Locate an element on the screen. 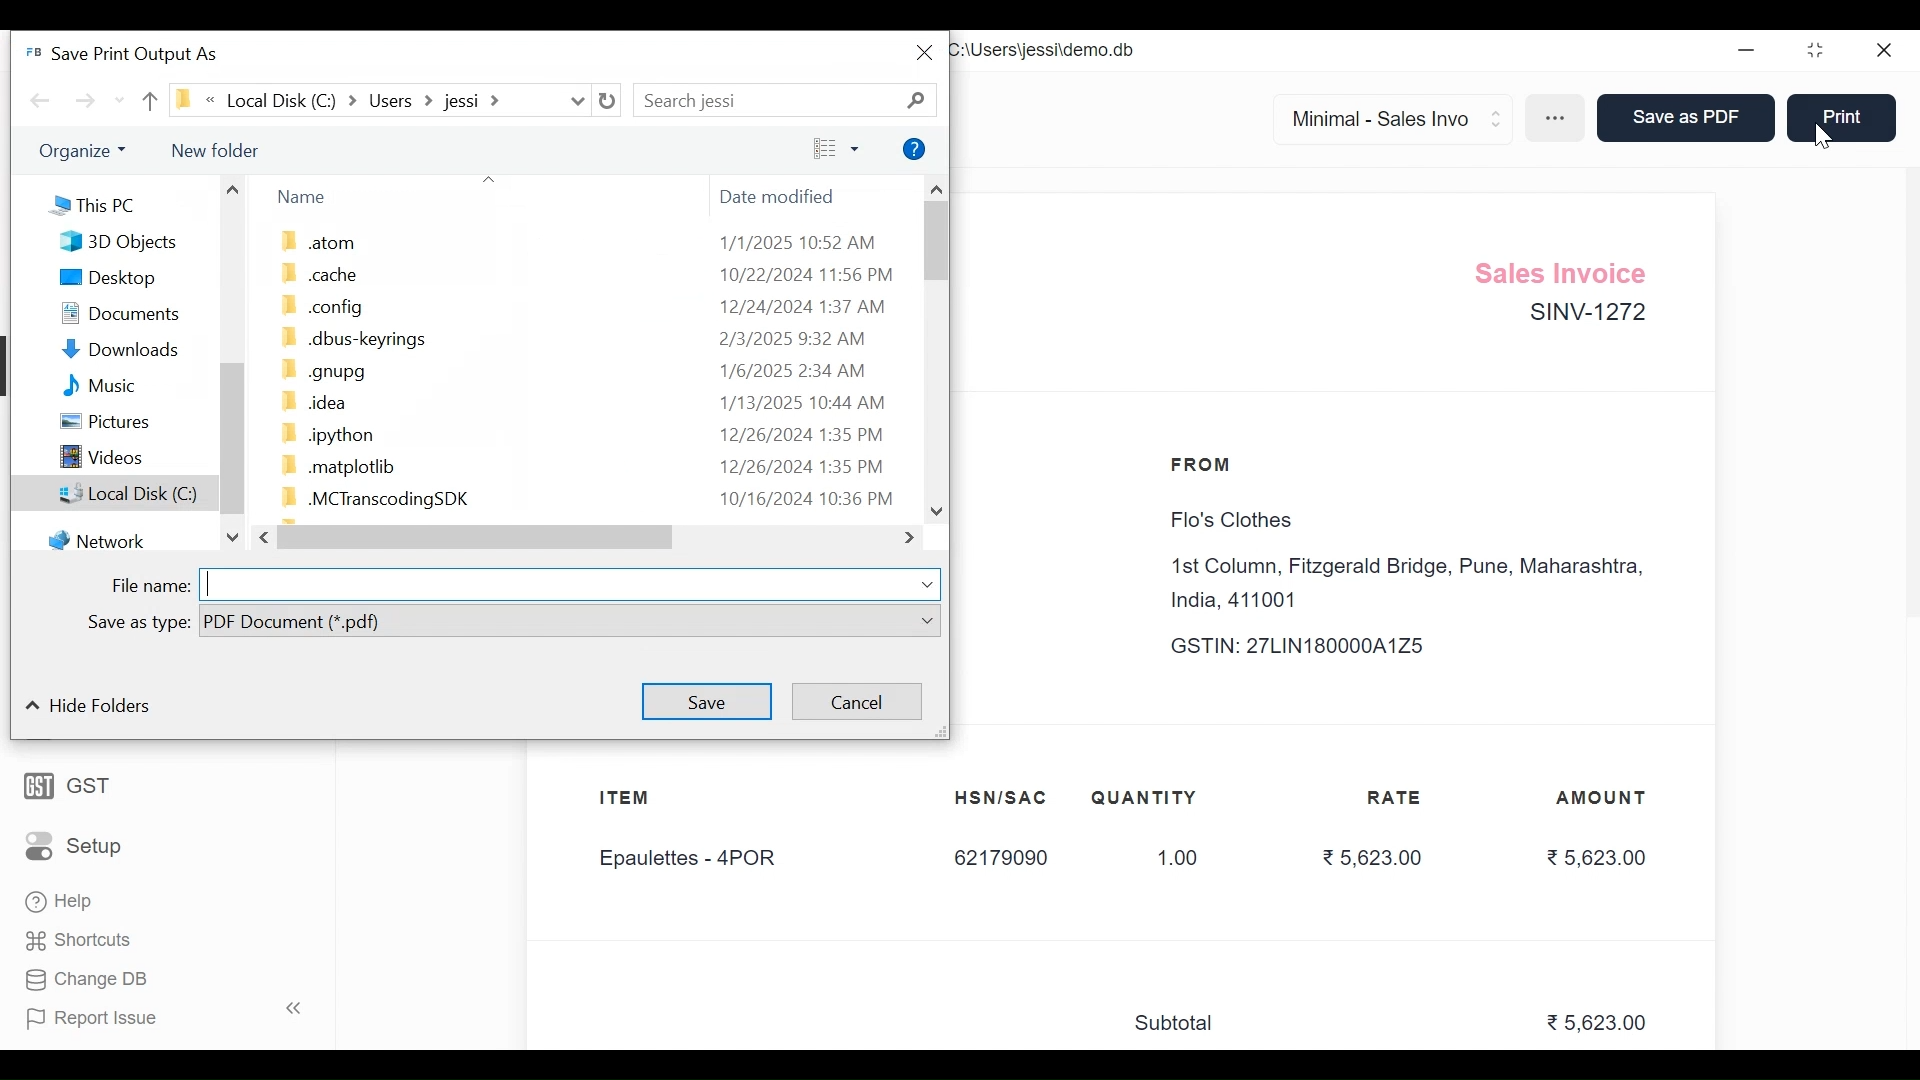  This PC is located at coordinates (90, 204).